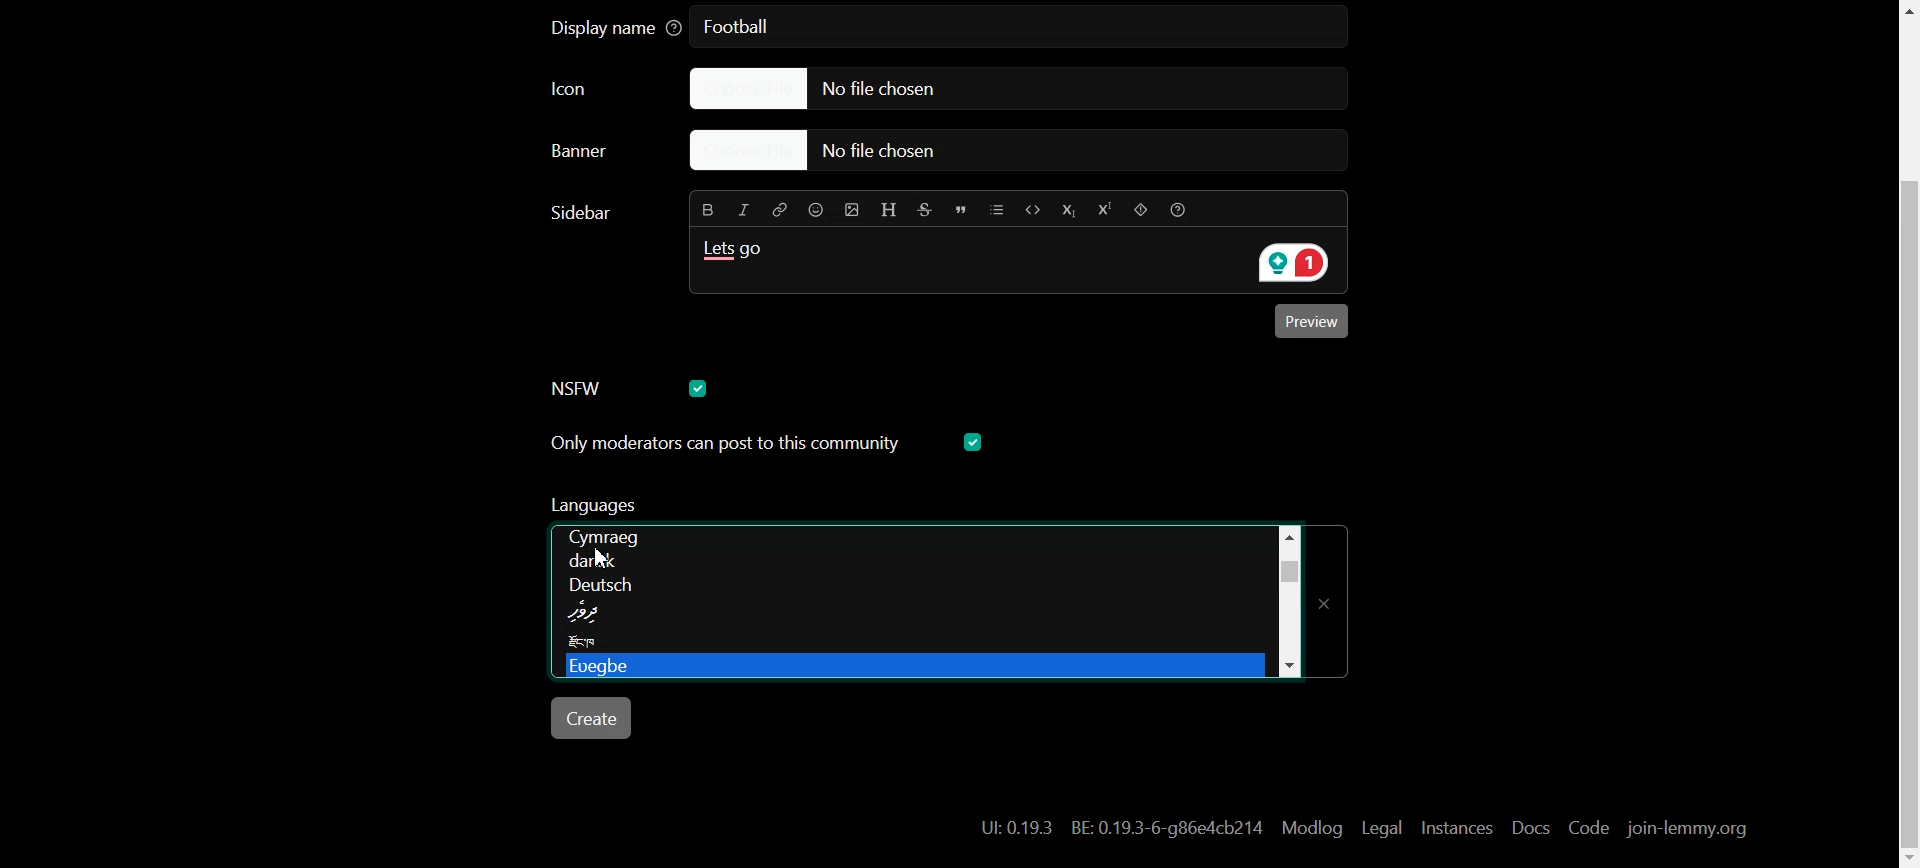 This screenshot has height=868, width=1920. What do you see at coordinates (1331, 595) in the screenshot?
I see `Close Window` at bounding box center [1331, 595].